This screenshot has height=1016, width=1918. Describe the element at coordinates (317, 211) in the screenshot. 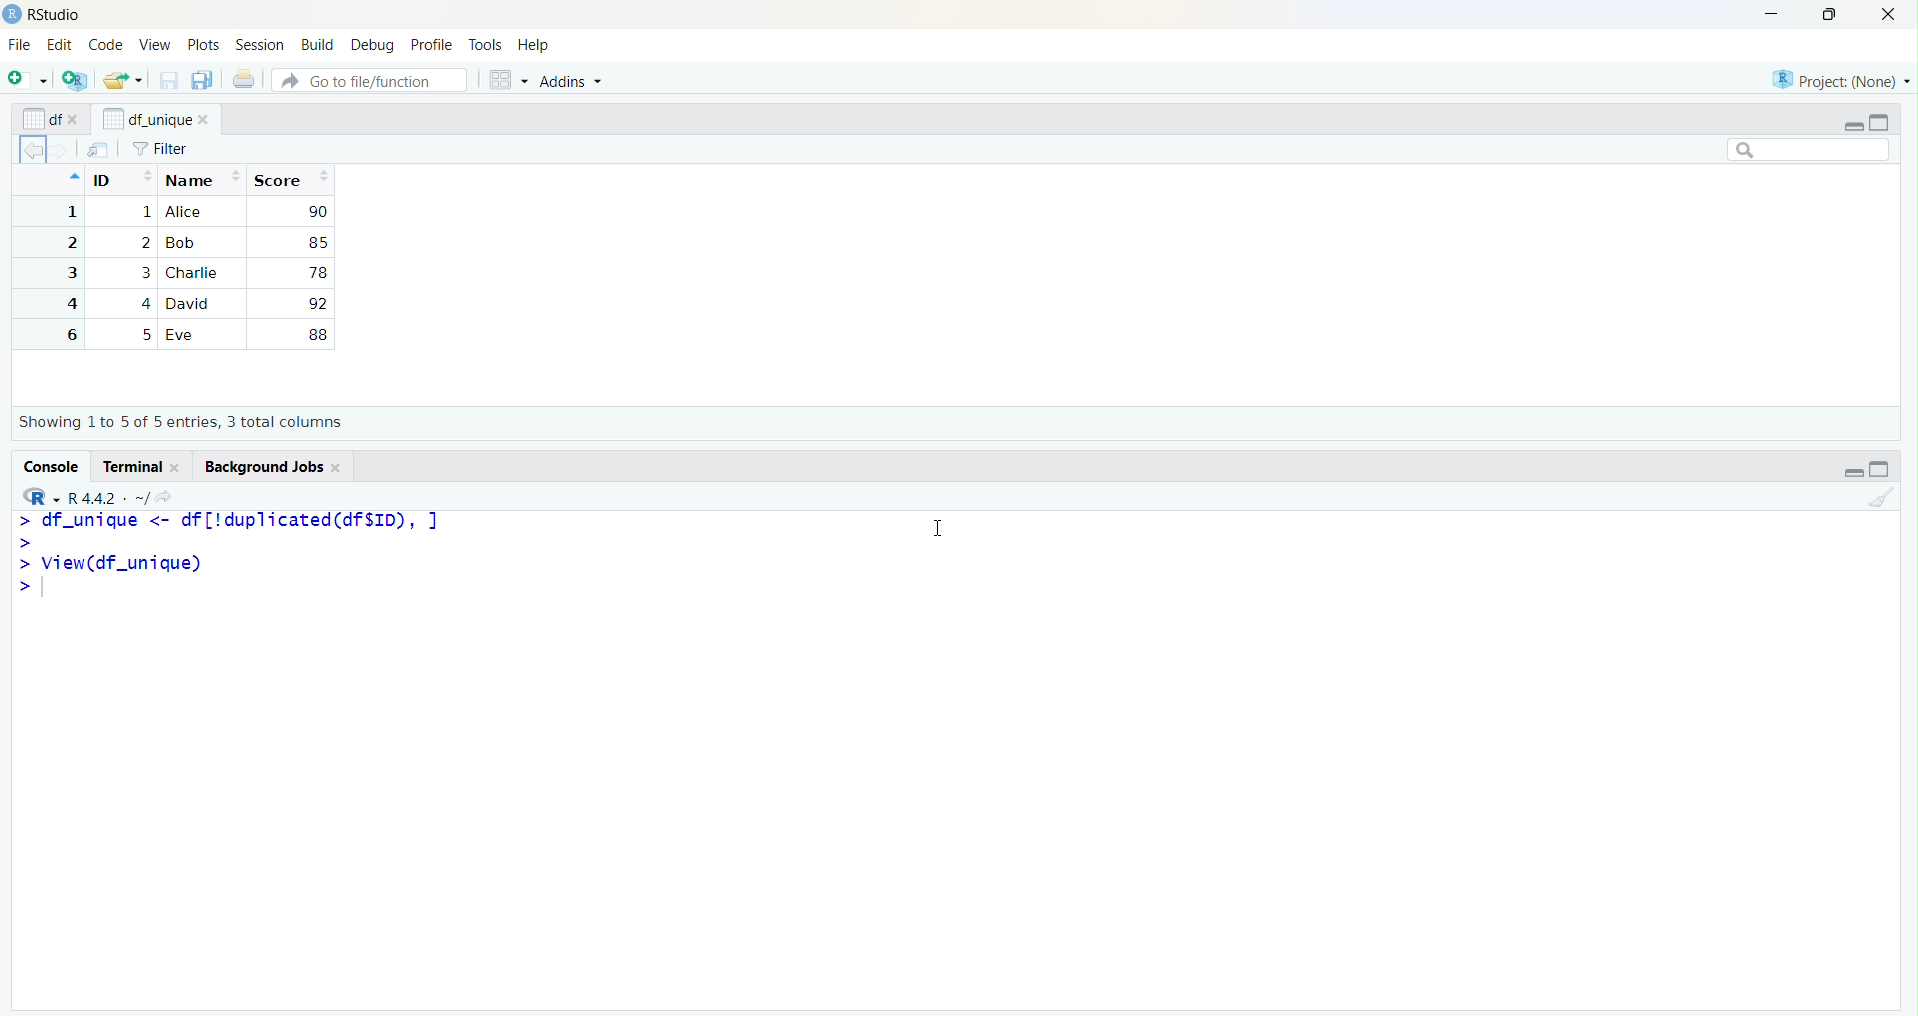

I see `90` at that location.